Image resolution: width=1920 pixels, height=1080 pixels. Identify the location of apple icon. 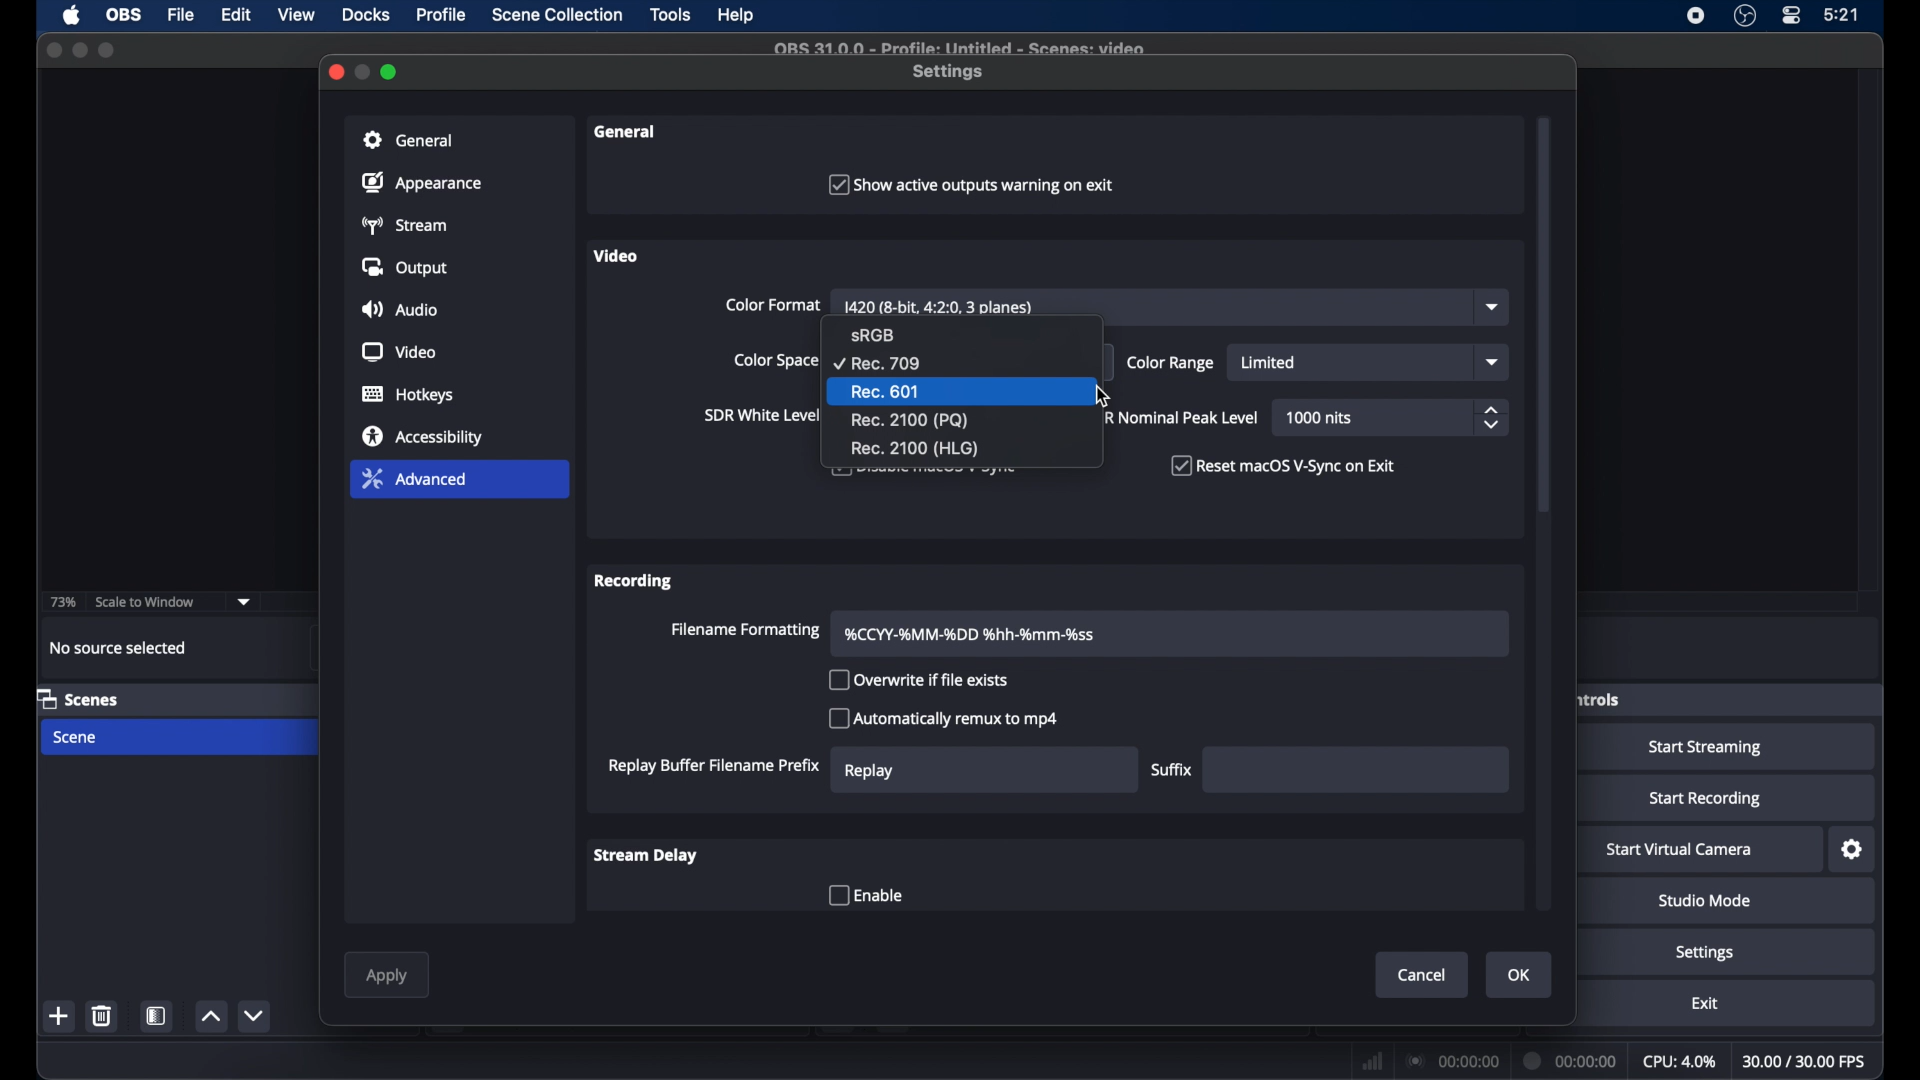
(71, 15).